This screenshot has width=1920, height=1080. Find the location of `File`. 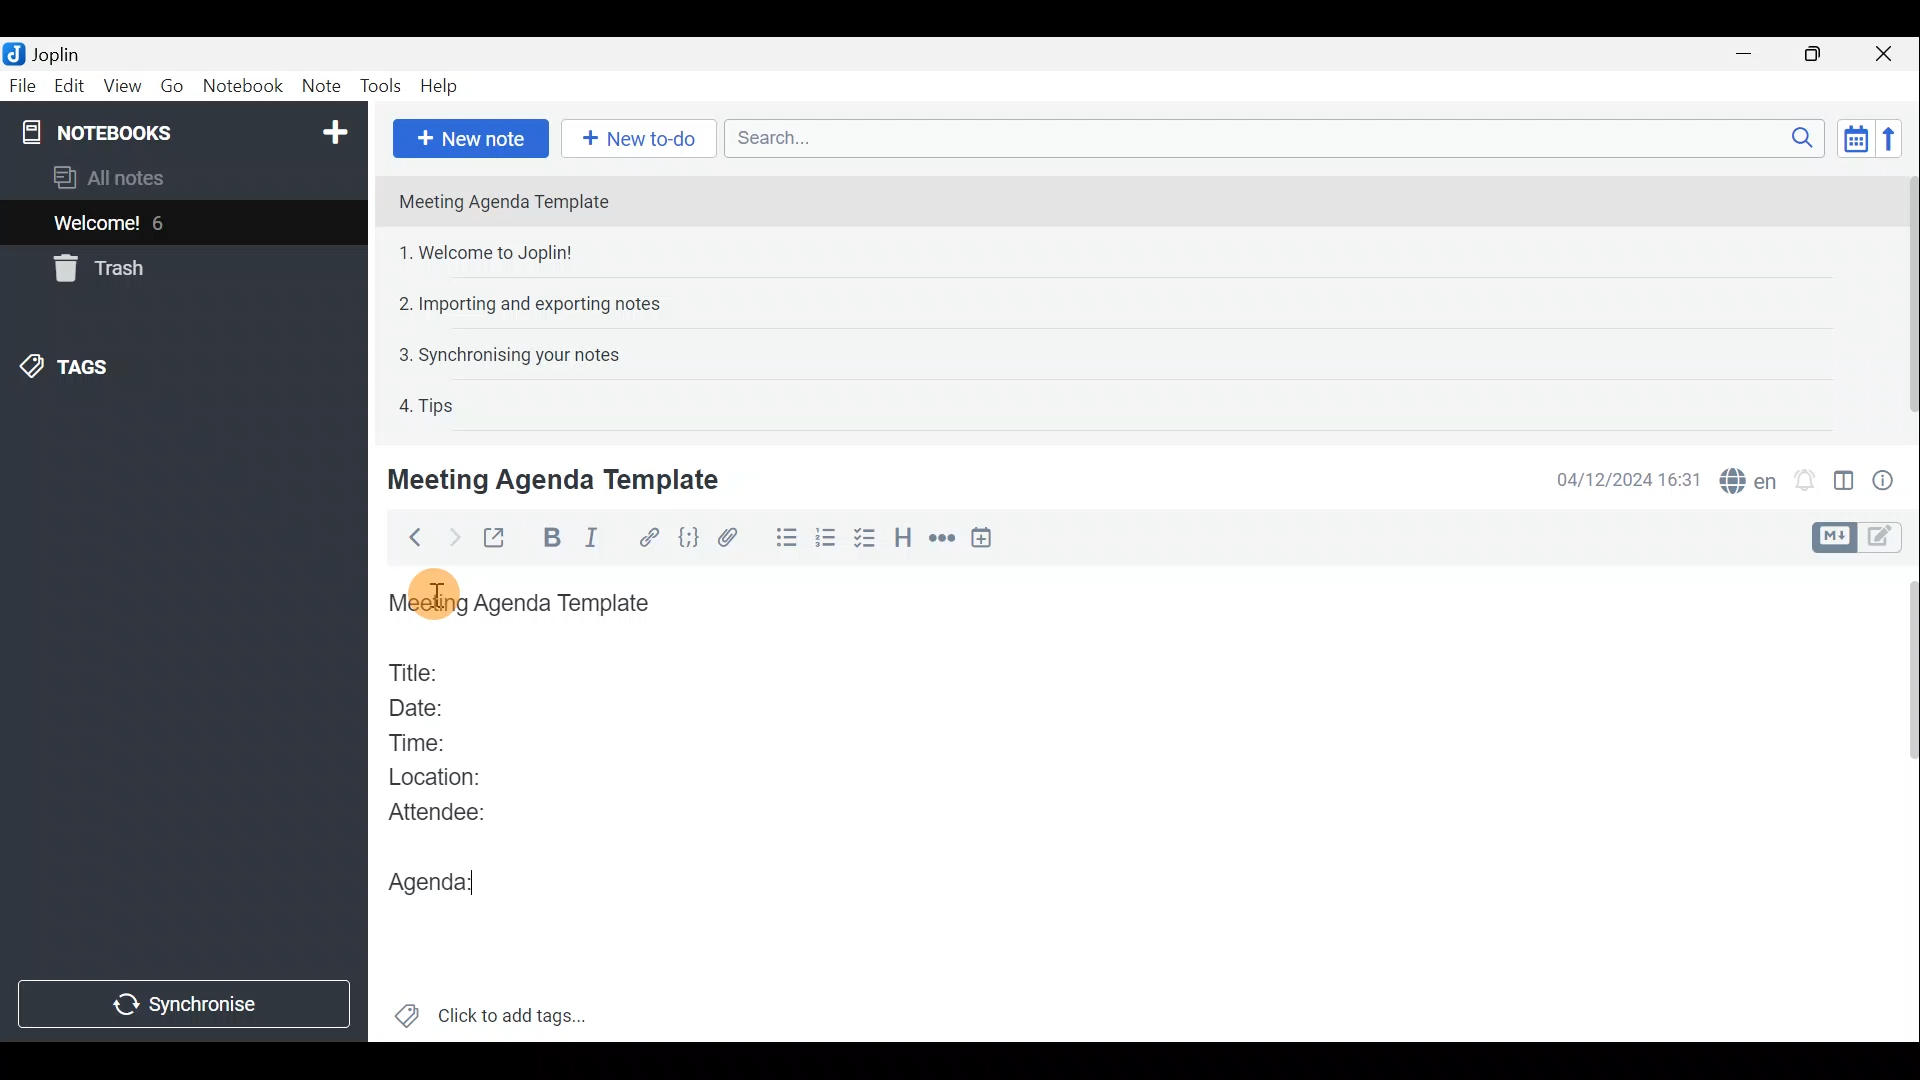

File is located at coordinates (23, 84).